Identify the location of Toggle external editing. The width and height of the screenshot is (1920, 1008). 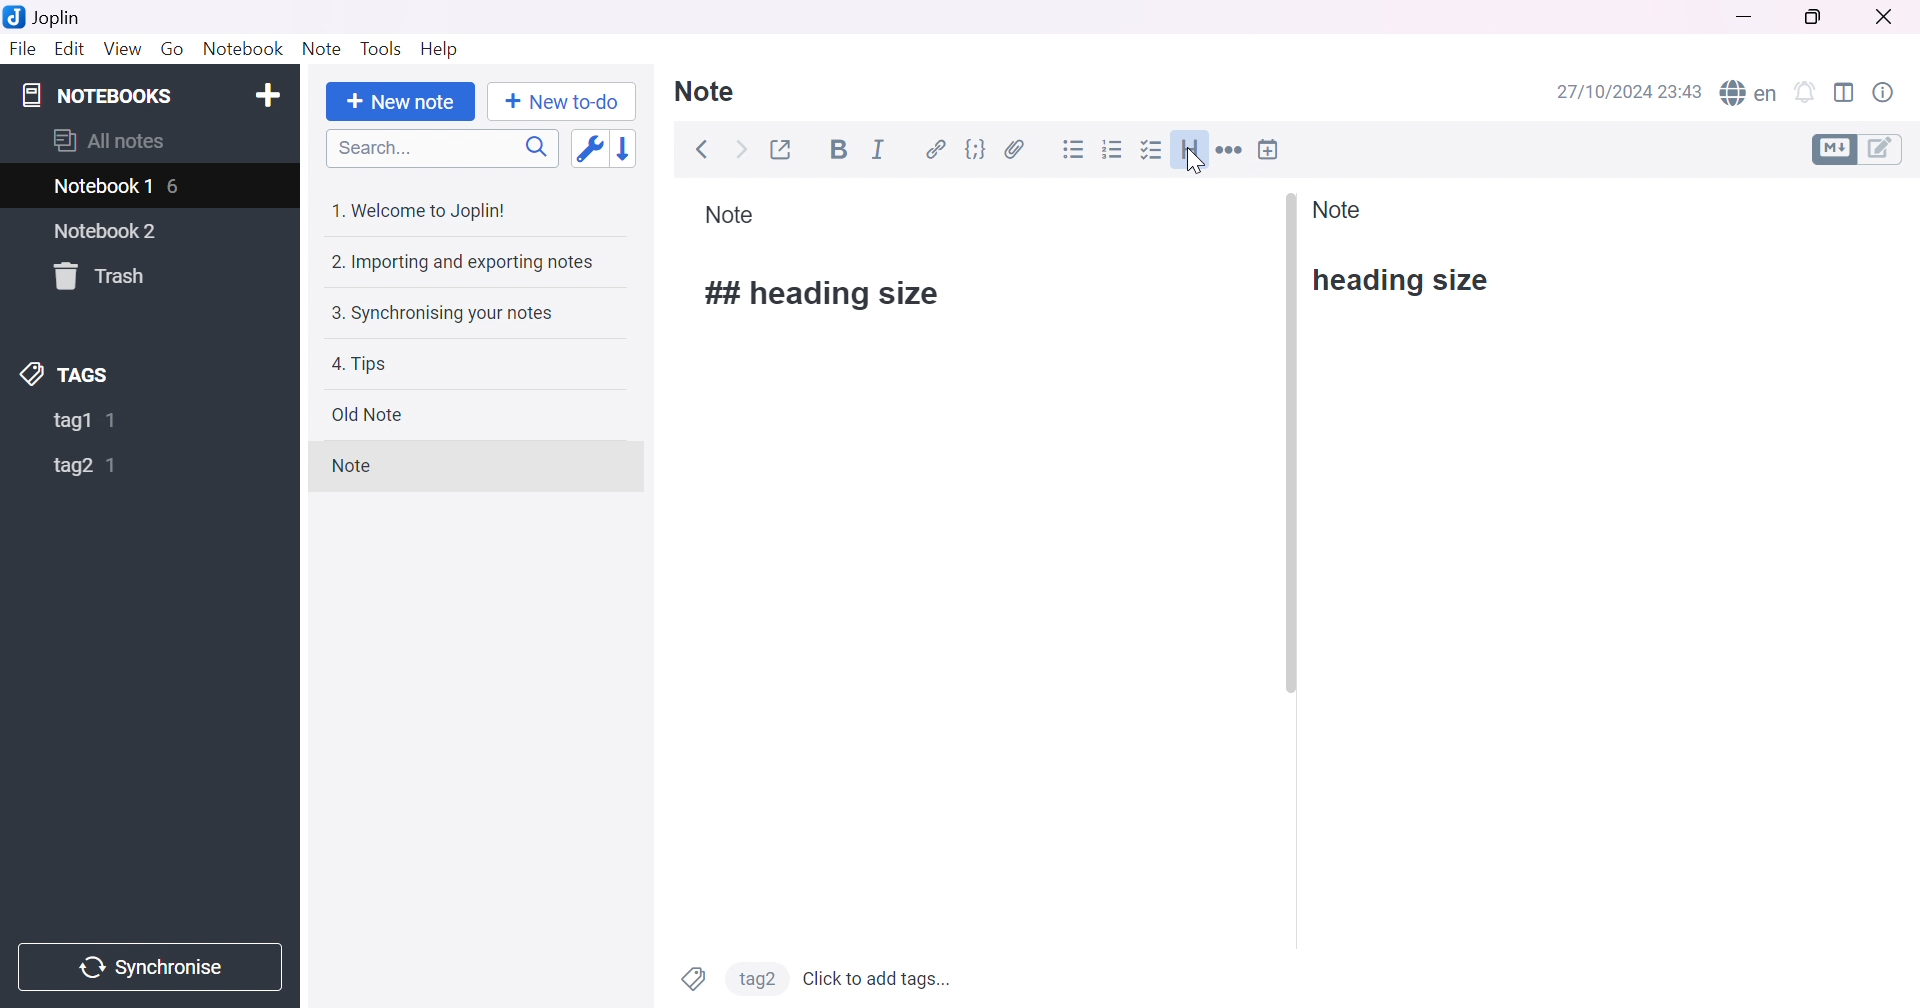
(782, 151).